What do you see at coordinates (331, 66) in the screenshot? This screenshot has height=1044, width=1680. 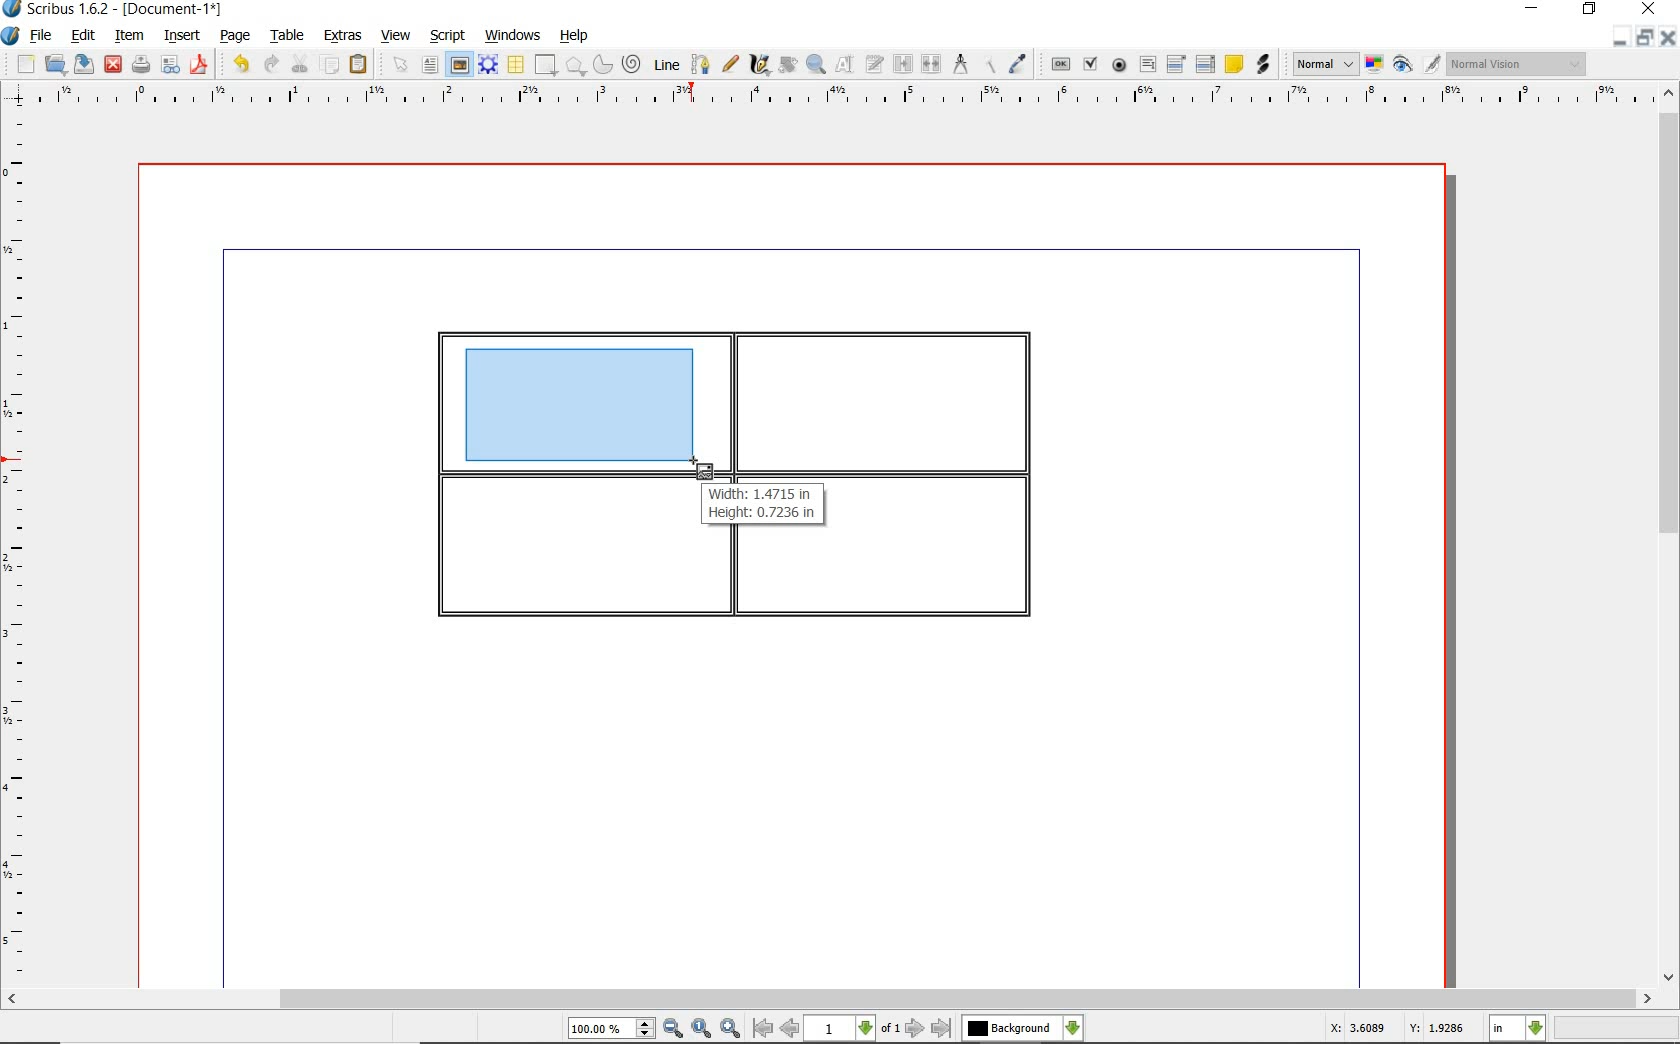 I see `copy` at bounding box center [331, 66].